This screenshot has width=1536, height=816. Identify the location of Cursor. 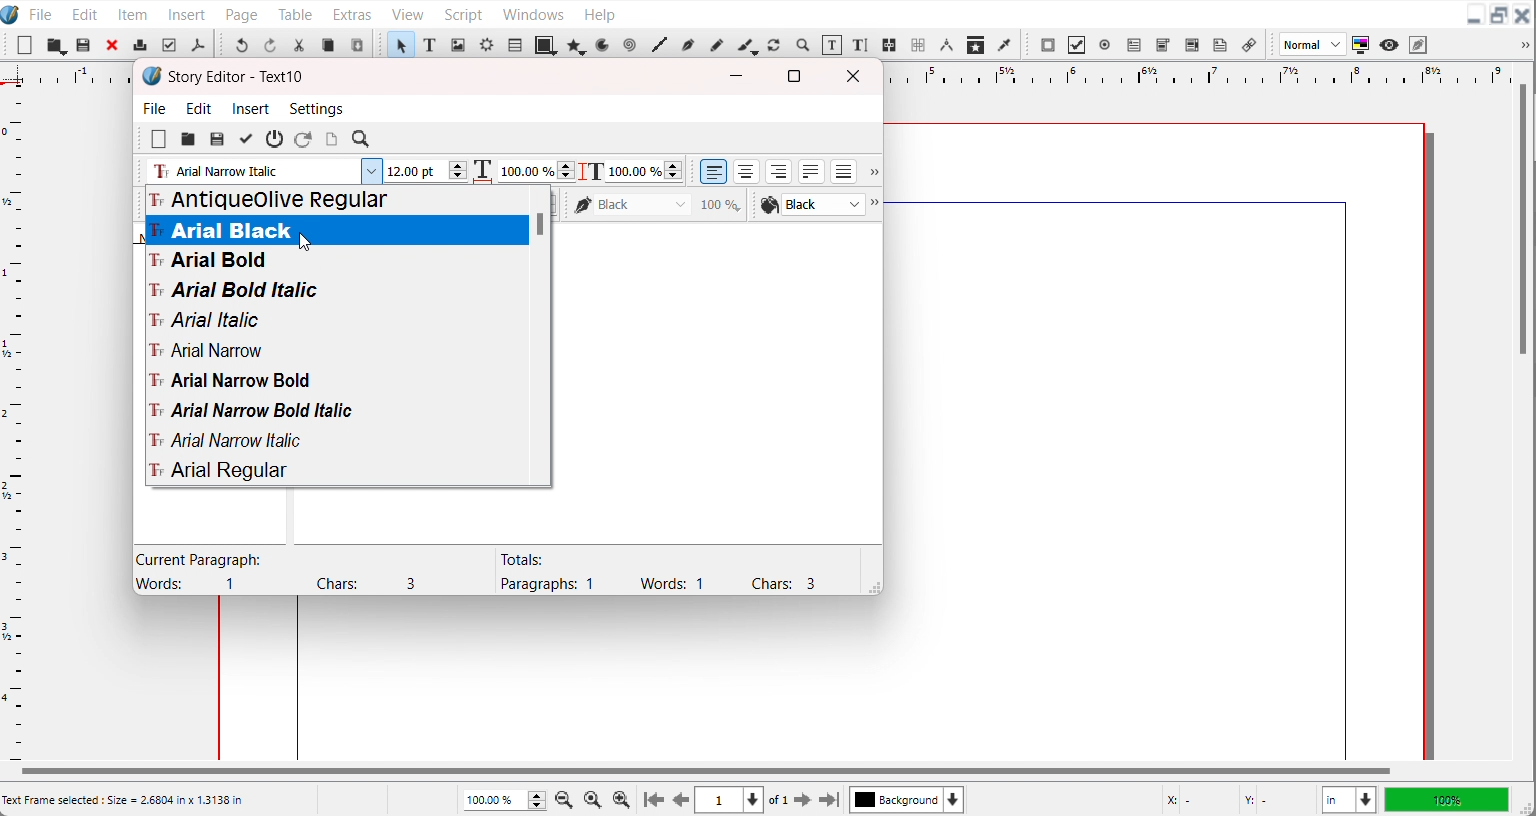
(305, 242).